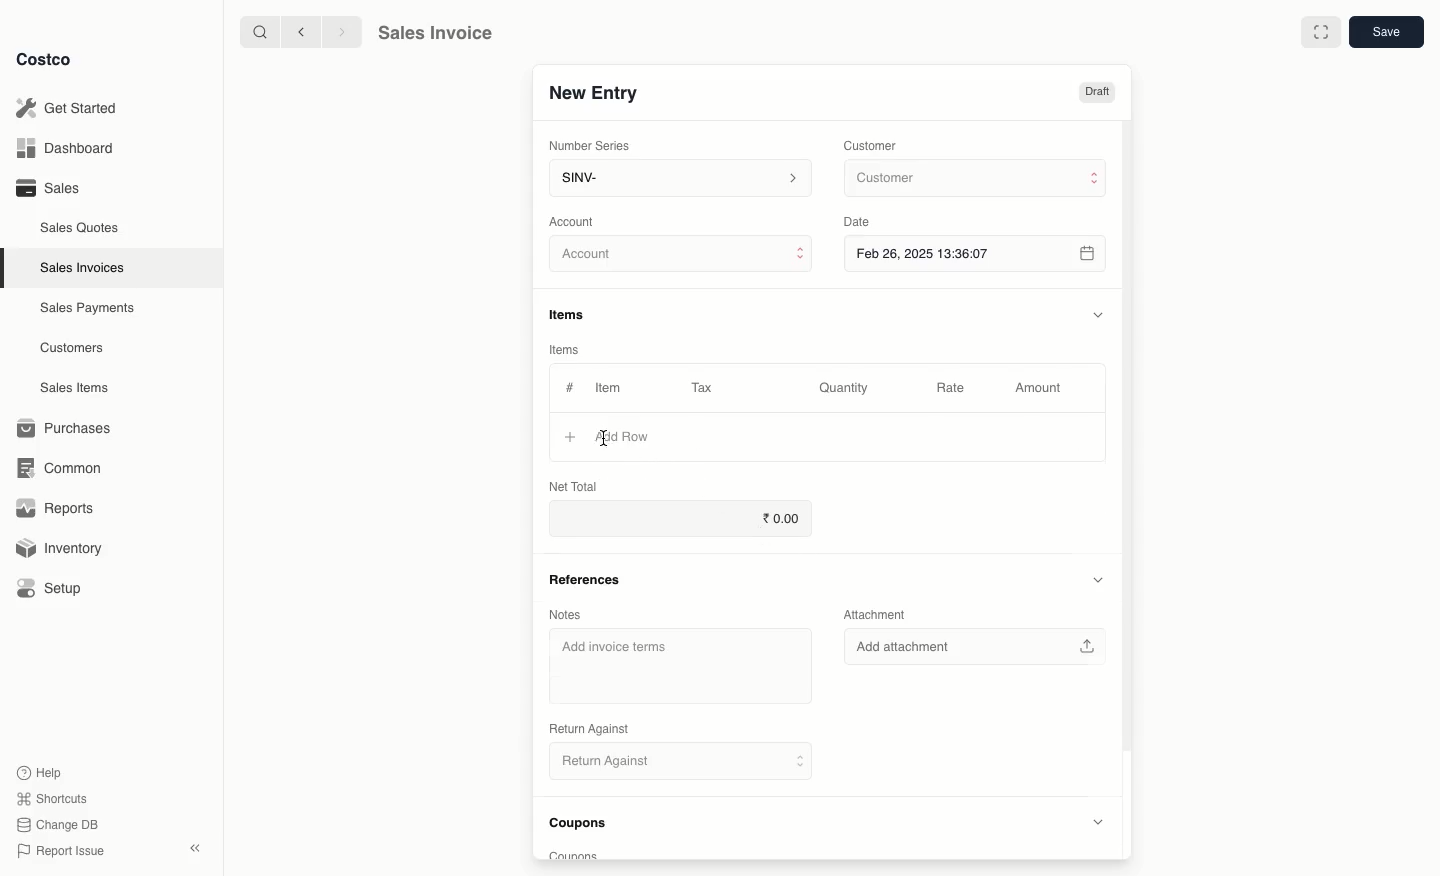 This screenshot has height=876, width=1440. Describe the element at coordinates (41, 771) in the screenshot. I see `Help` at that location.